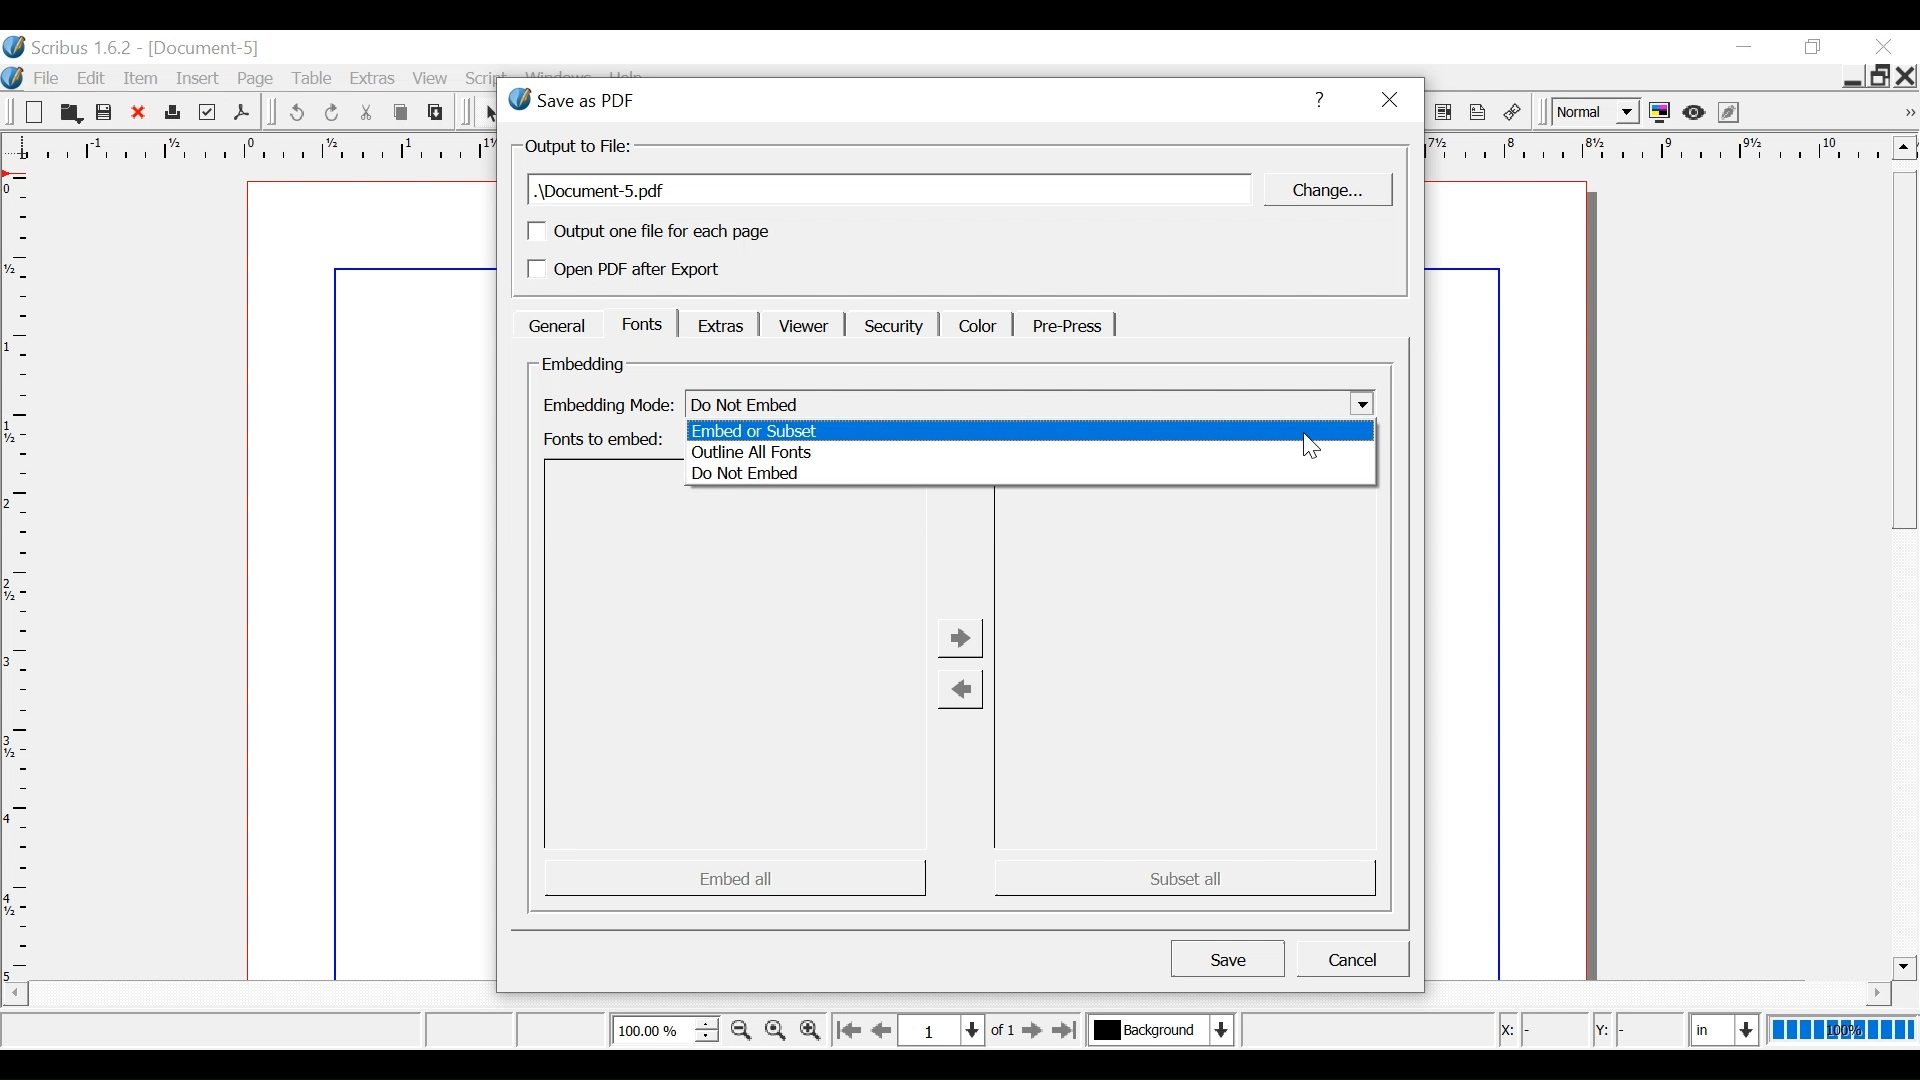  What do you see at coordinates (207, 113) in the screenshot?
I see `Prefilight Verifier` at bounding box center [207, 113].